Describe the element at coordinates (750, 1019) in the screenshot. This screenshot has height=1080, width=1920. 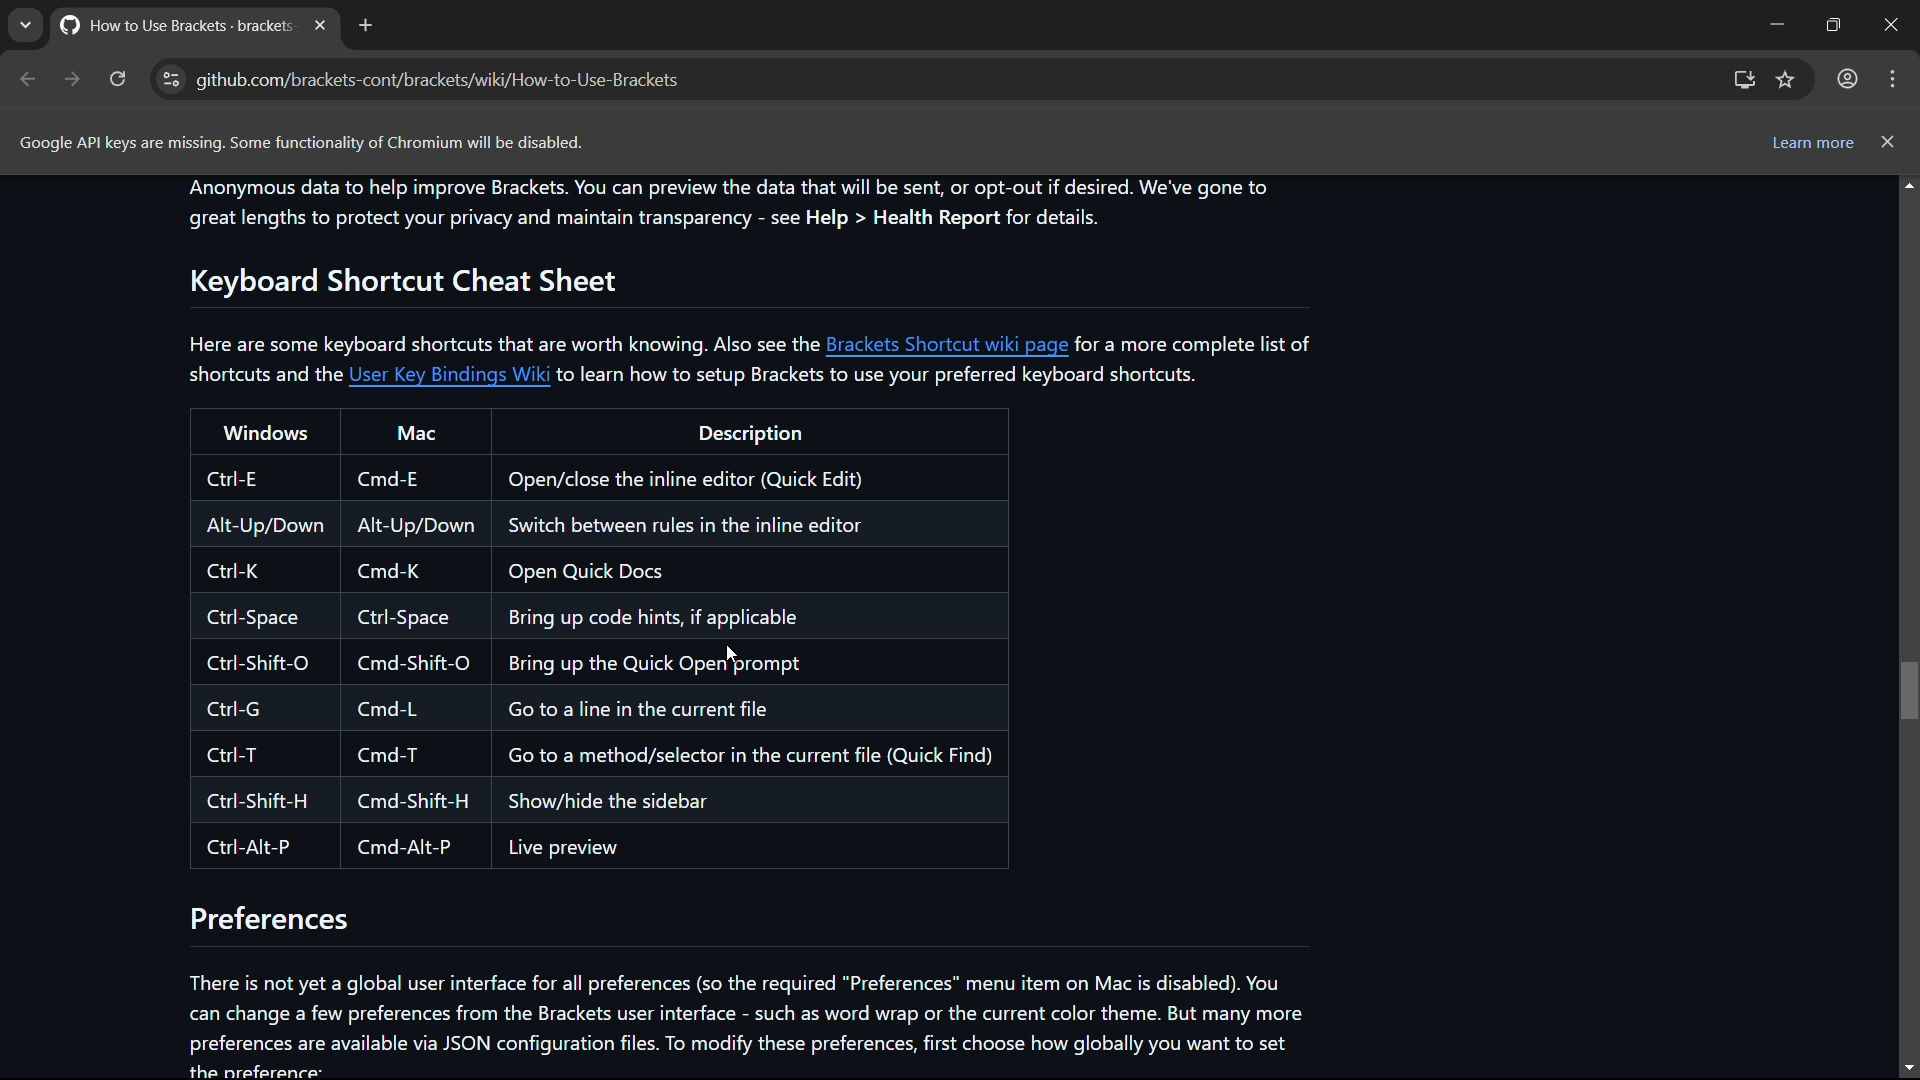
I see `There is not yet a global user interface for all preferences (so the required “Preferences” menu item on Mac is disabled). You
can change a few preferences from the Brackets user interface - such as word wrap or the current color theme. But many more
preferences are available via JSON configuration files. To modify these preferences, first choose how globally you want to set
the nrafaram ea:` at that location.